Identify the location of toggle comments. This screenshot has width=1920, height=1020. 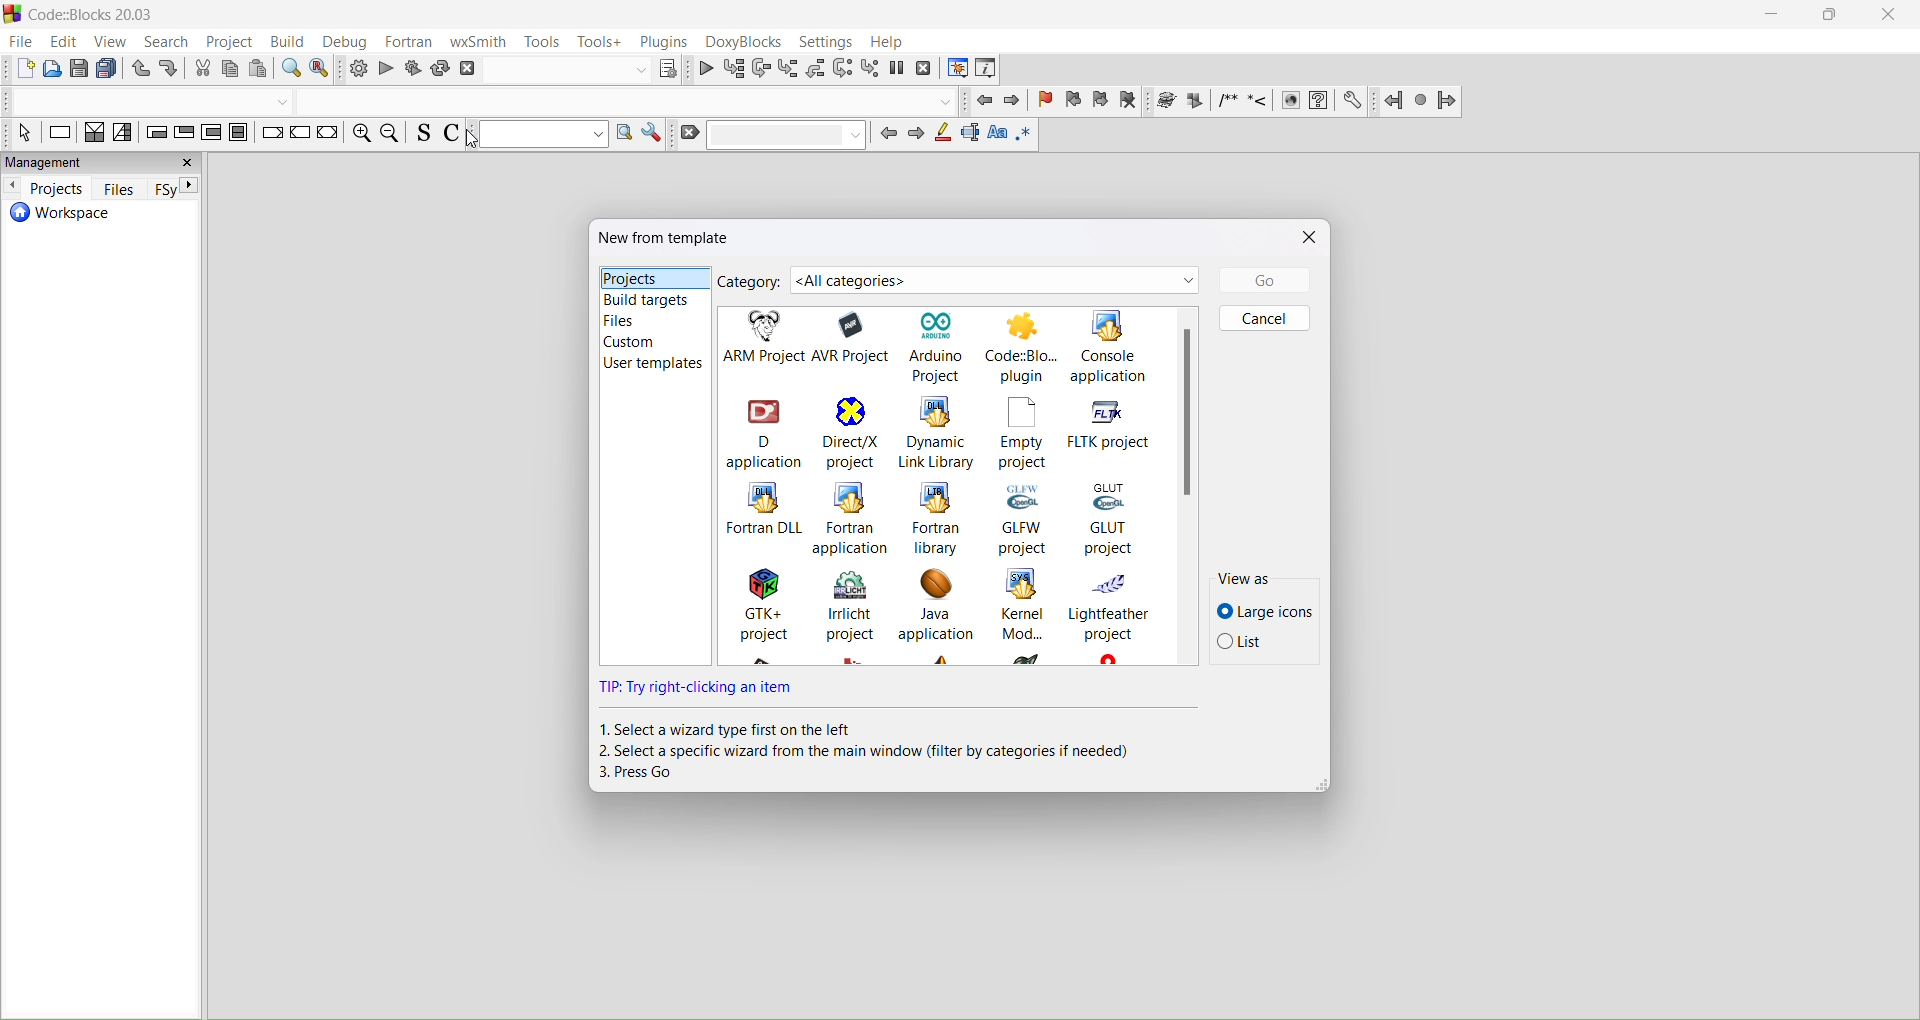
(457, 135).